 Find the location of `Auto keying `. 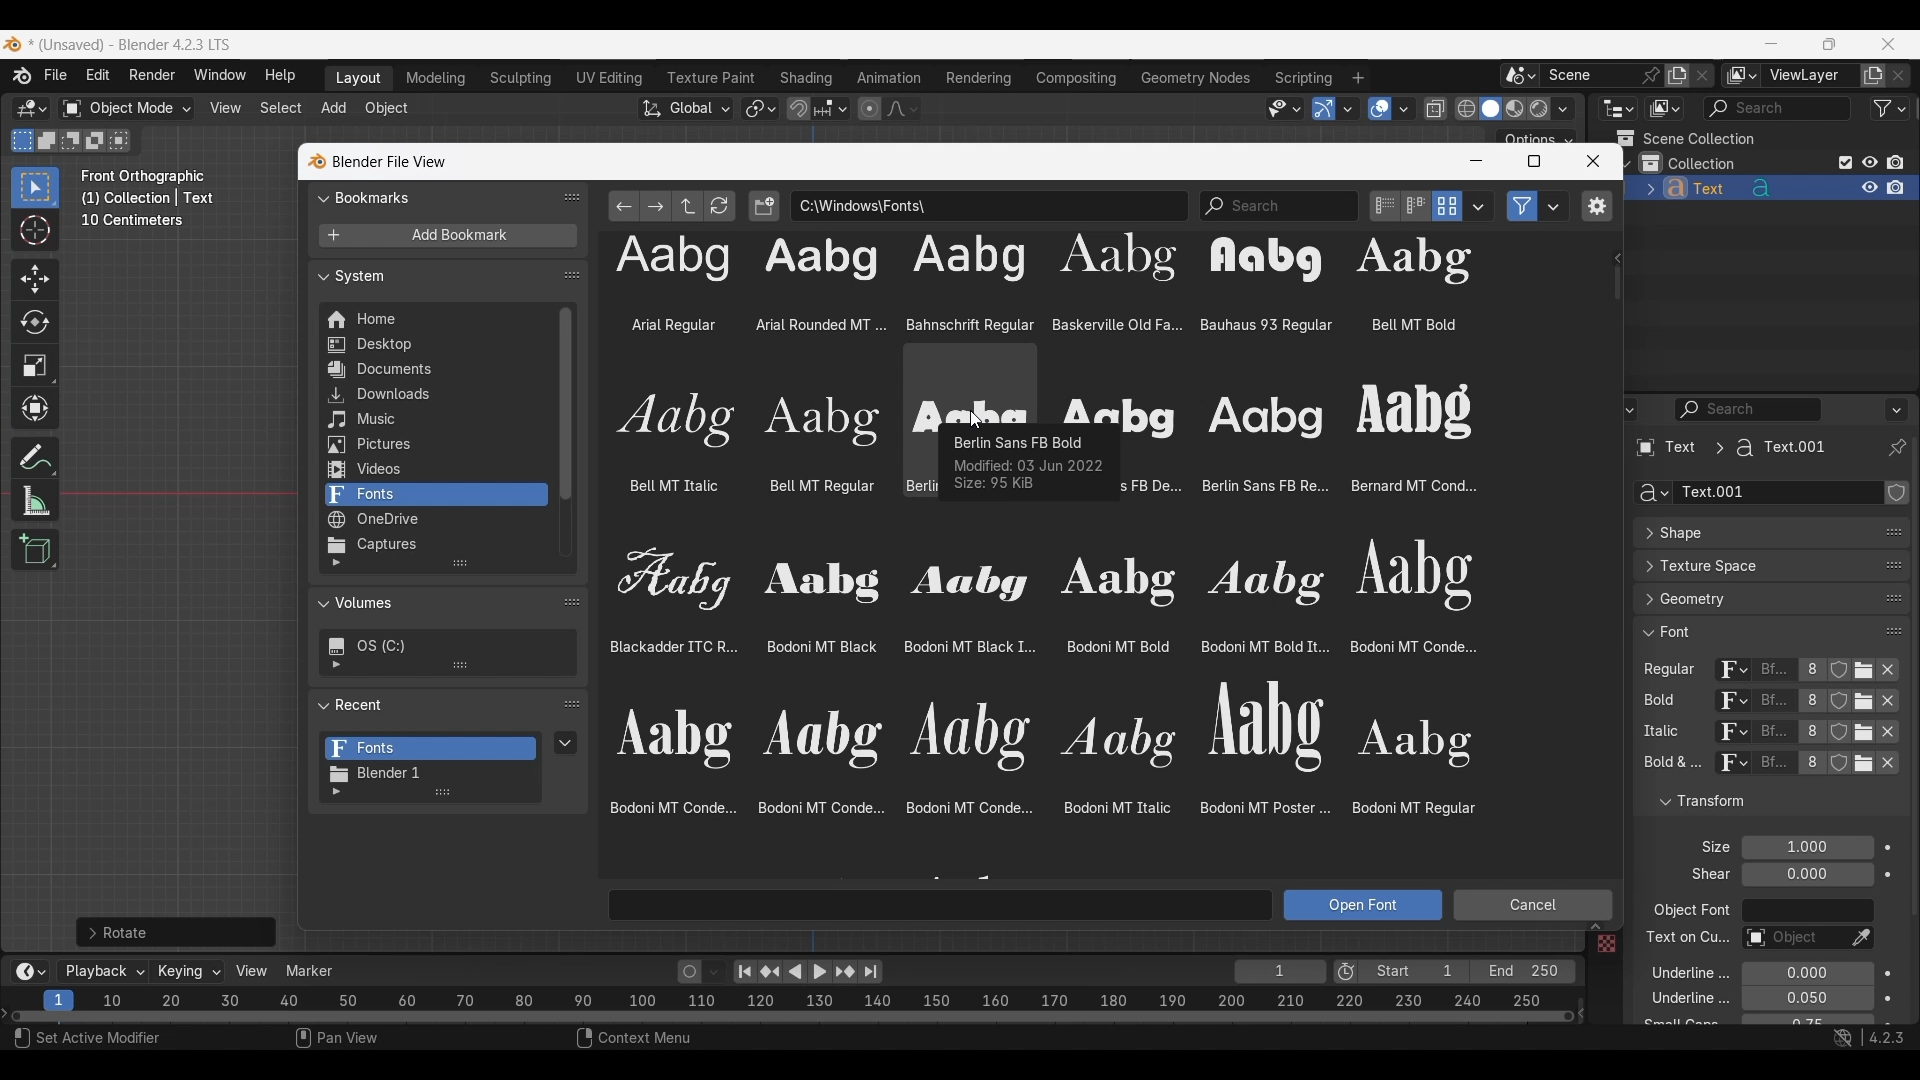

Auto keying  is located at coordinates (690, 972).